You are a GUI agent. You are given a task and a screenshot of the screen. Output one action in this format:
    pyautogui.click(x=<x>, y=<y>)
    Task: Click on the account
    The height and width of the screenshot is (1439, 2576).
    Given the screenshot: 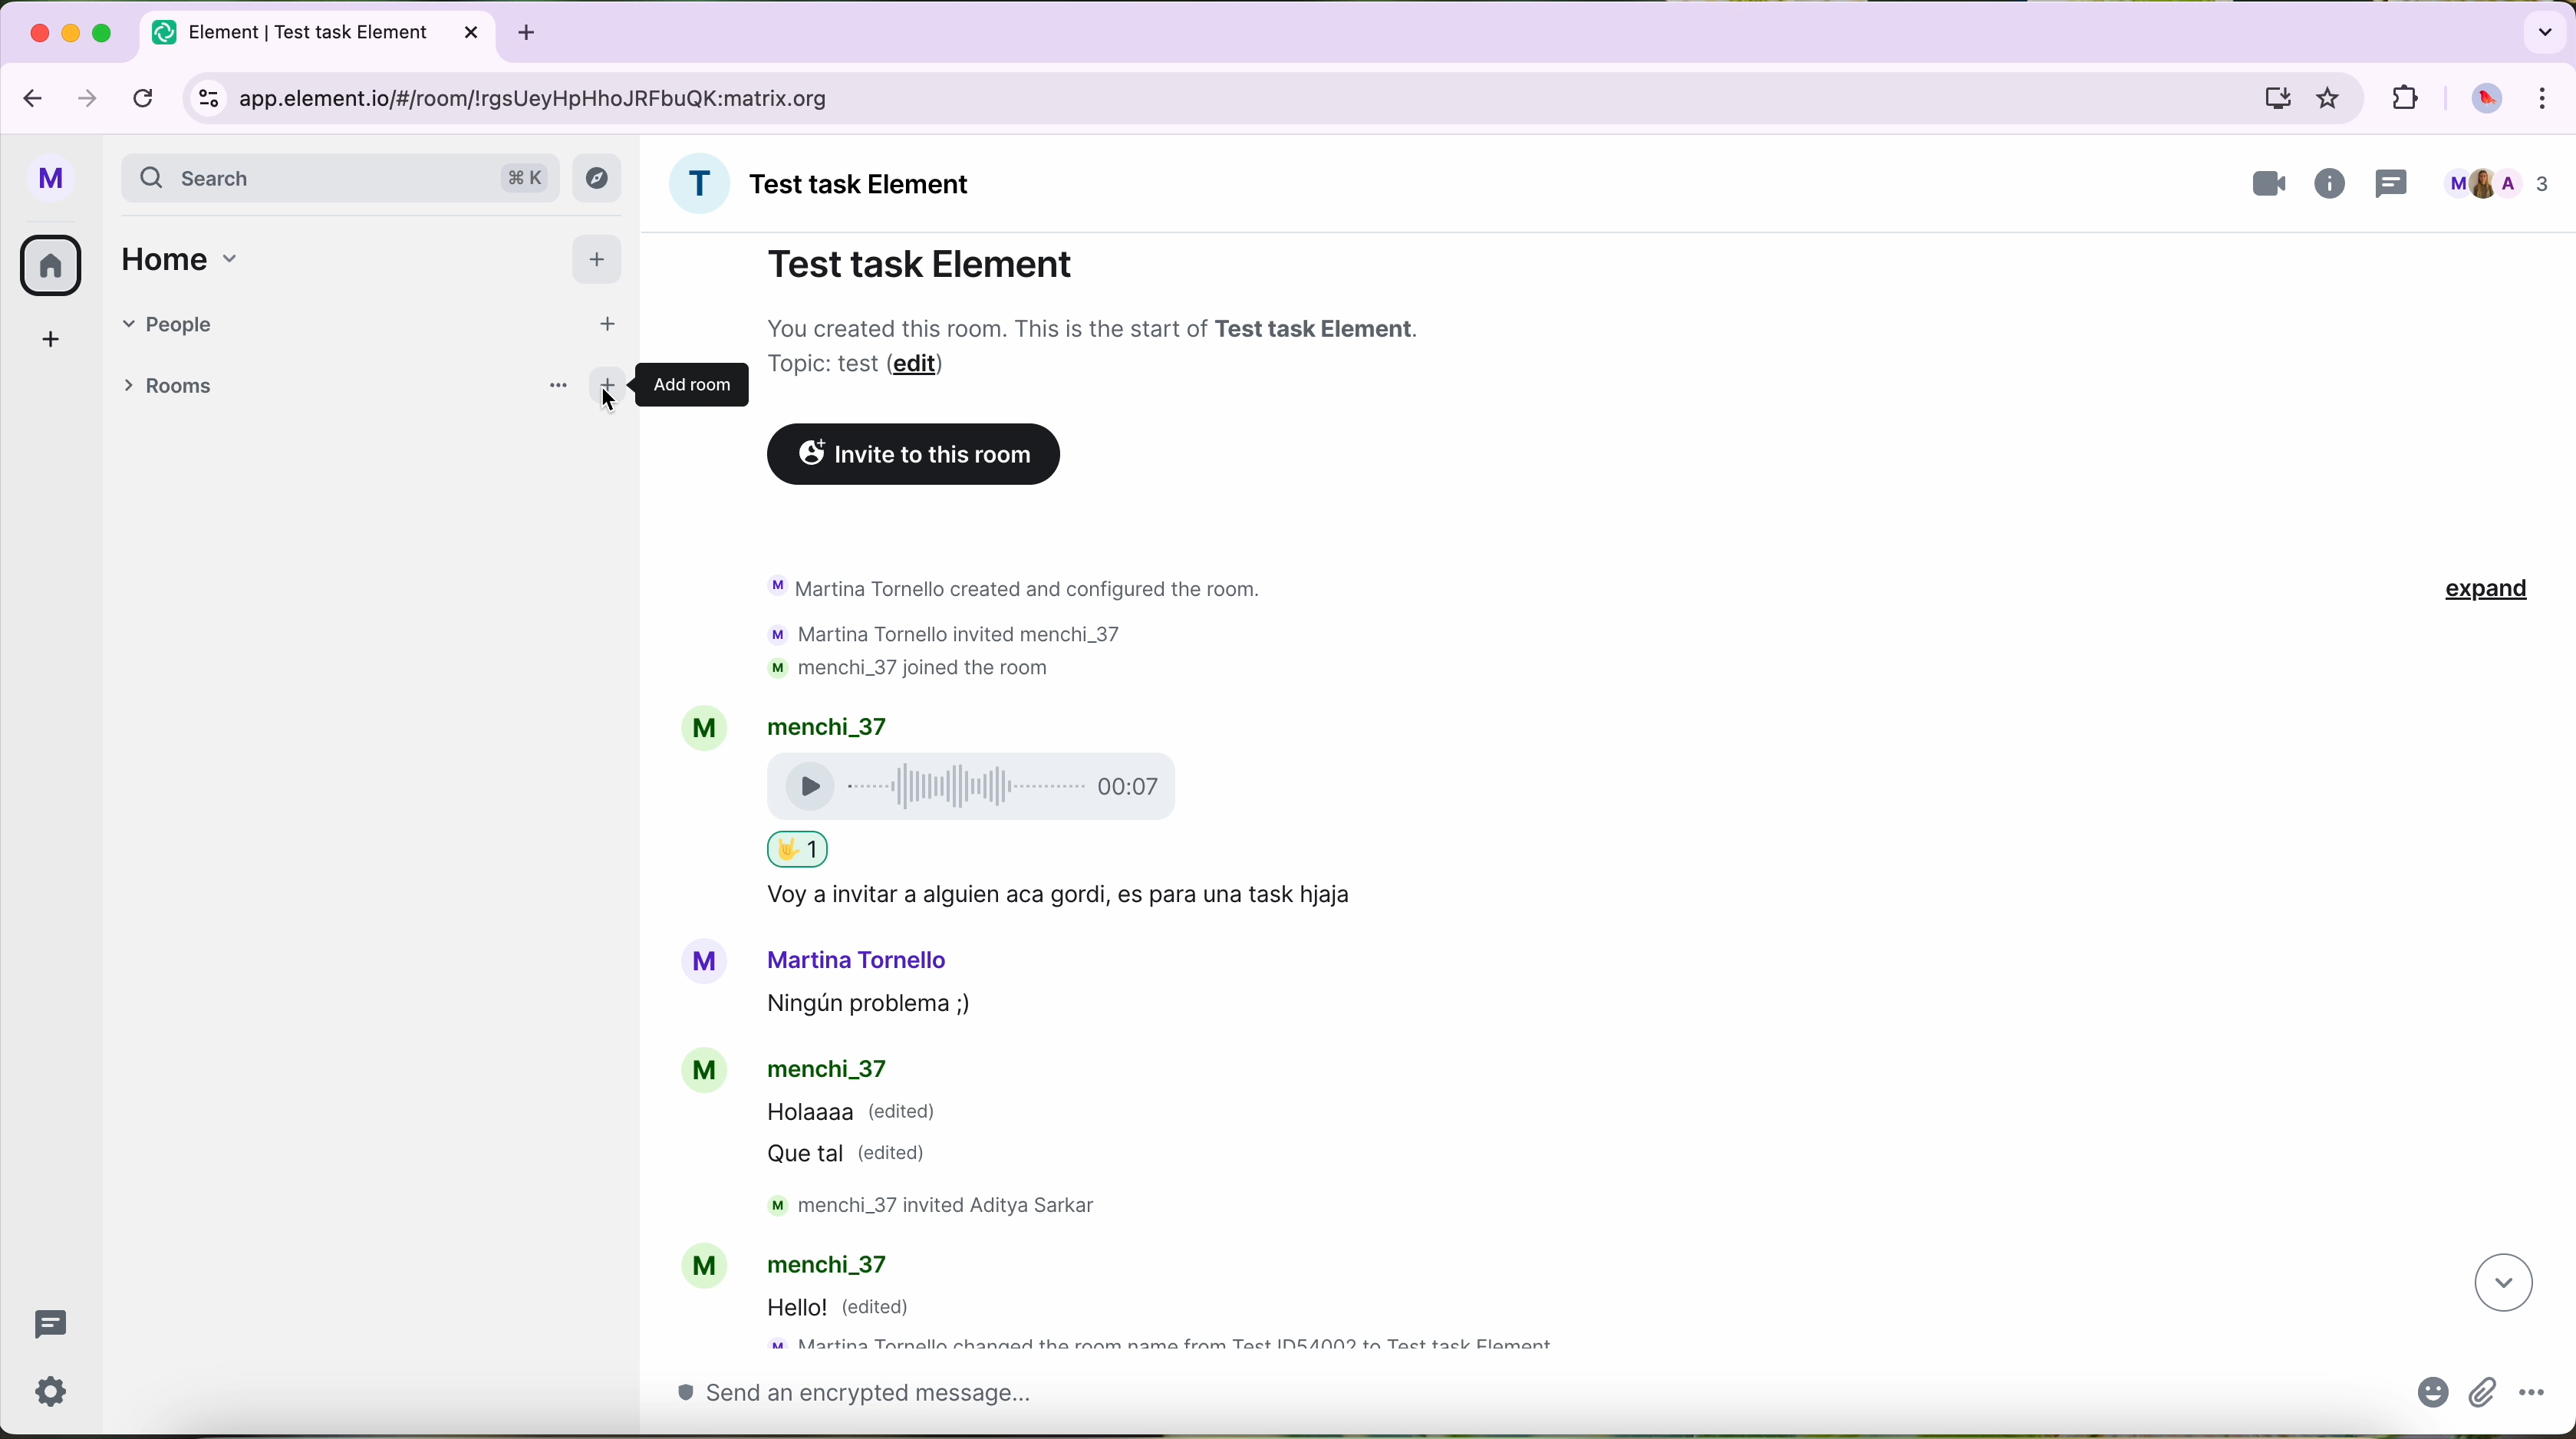 What is the action you would take?
    pyautogui.click(x=832, y=960)
    